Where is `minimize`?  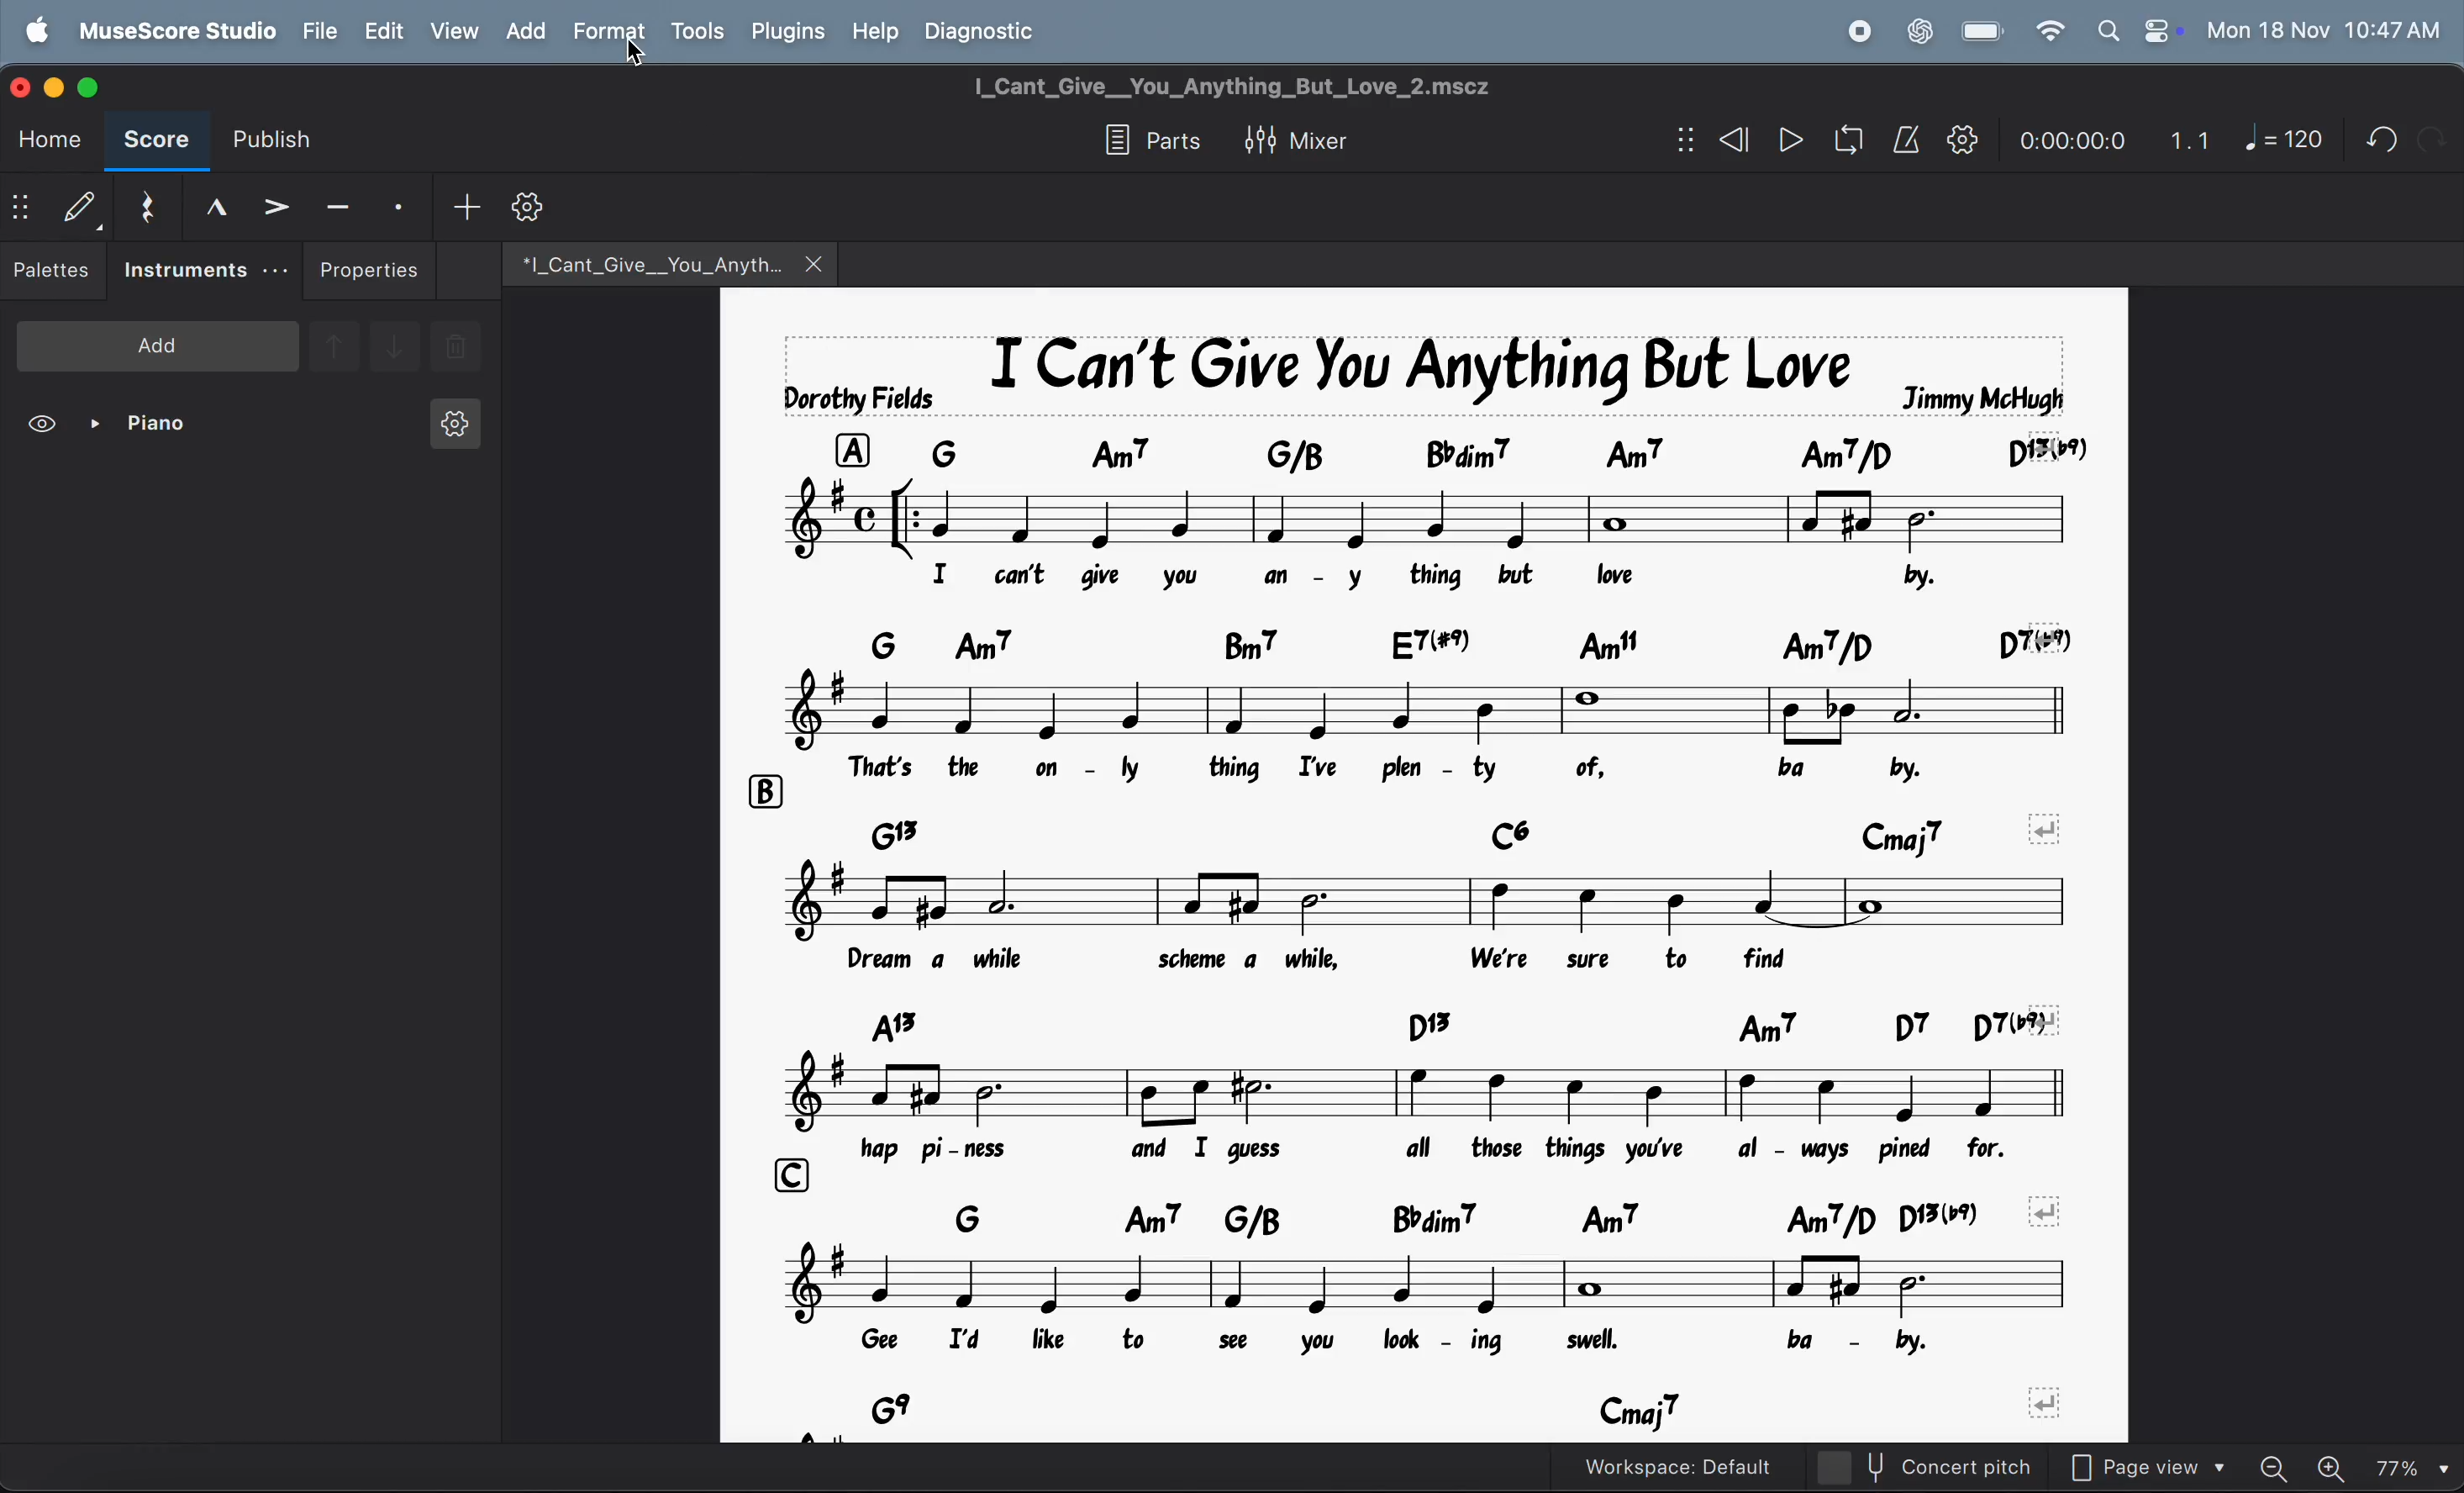
minimize is located at coordinates (58, 85).